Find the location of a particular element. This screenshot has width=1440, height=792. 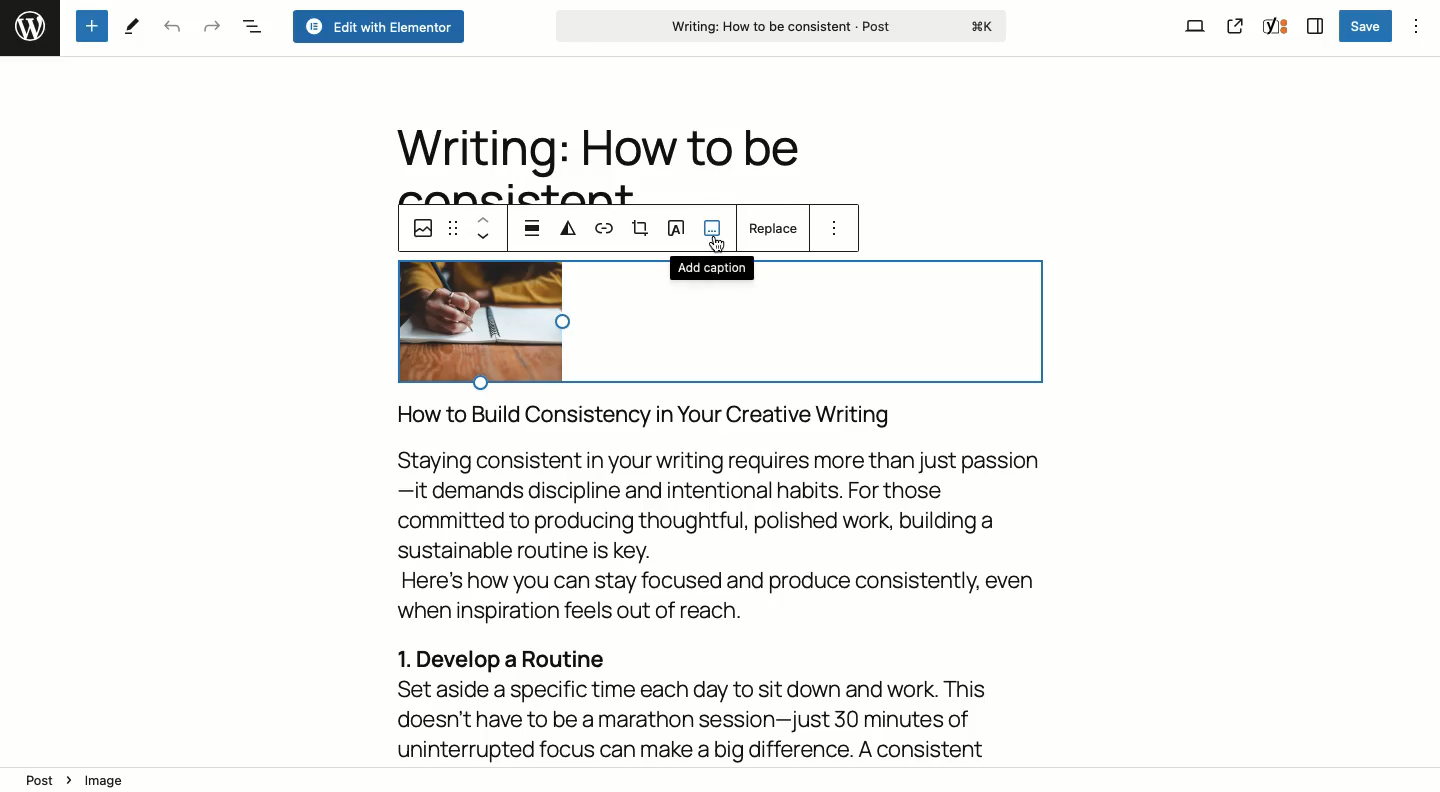

Options is located at coordinates (835, 227).